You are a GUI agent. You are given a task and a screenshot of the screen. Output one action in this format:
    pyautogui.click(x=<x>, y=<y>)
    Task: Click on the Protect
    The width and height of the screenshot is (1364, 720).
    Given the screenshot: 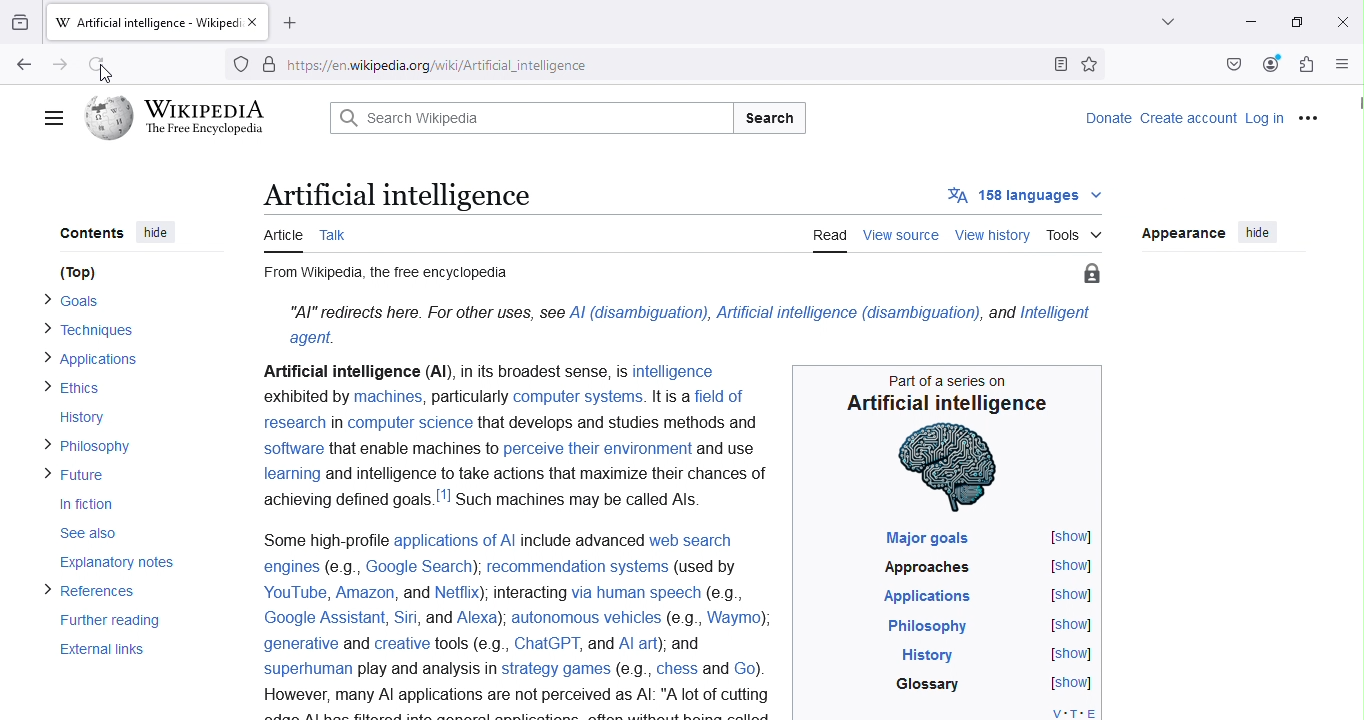 What is the action you would take?
    pyautogui.click(x=1098, y=273)
    